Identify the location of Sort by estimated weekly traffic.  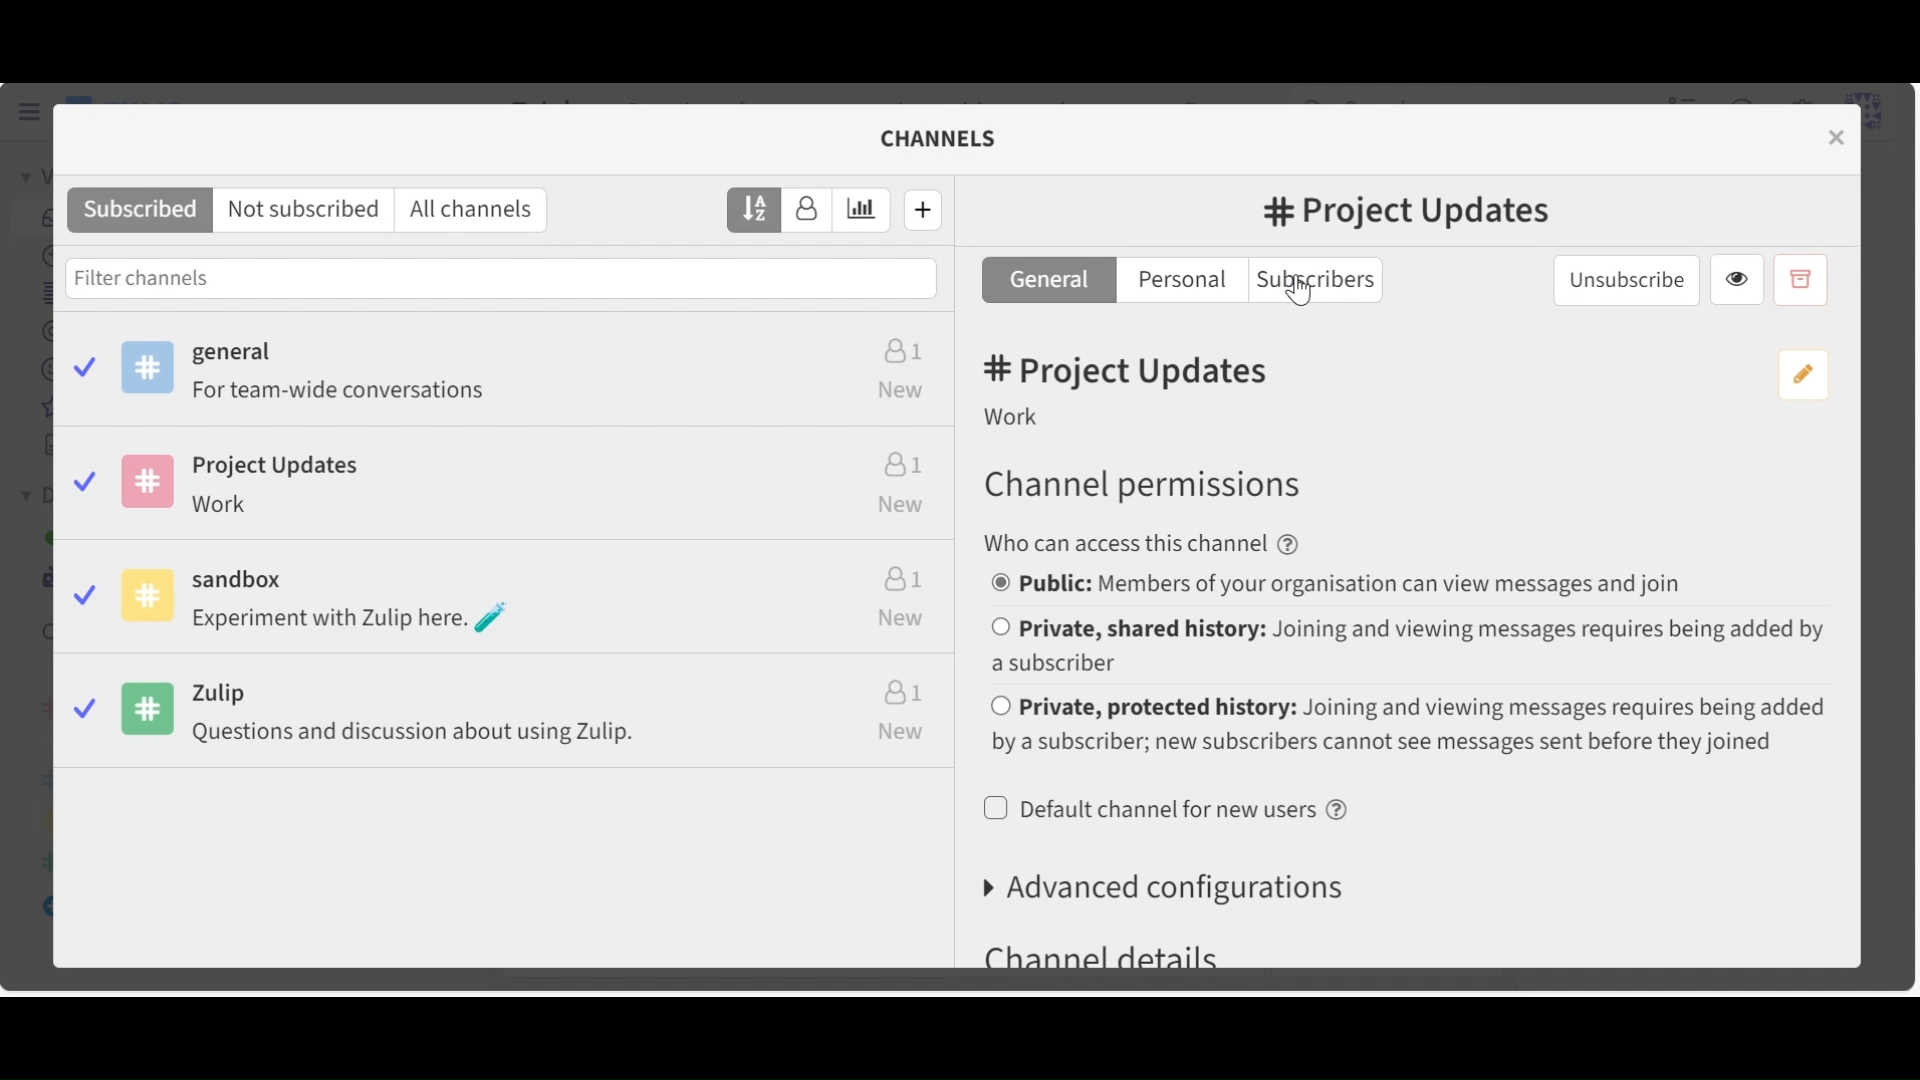
(866, 210).